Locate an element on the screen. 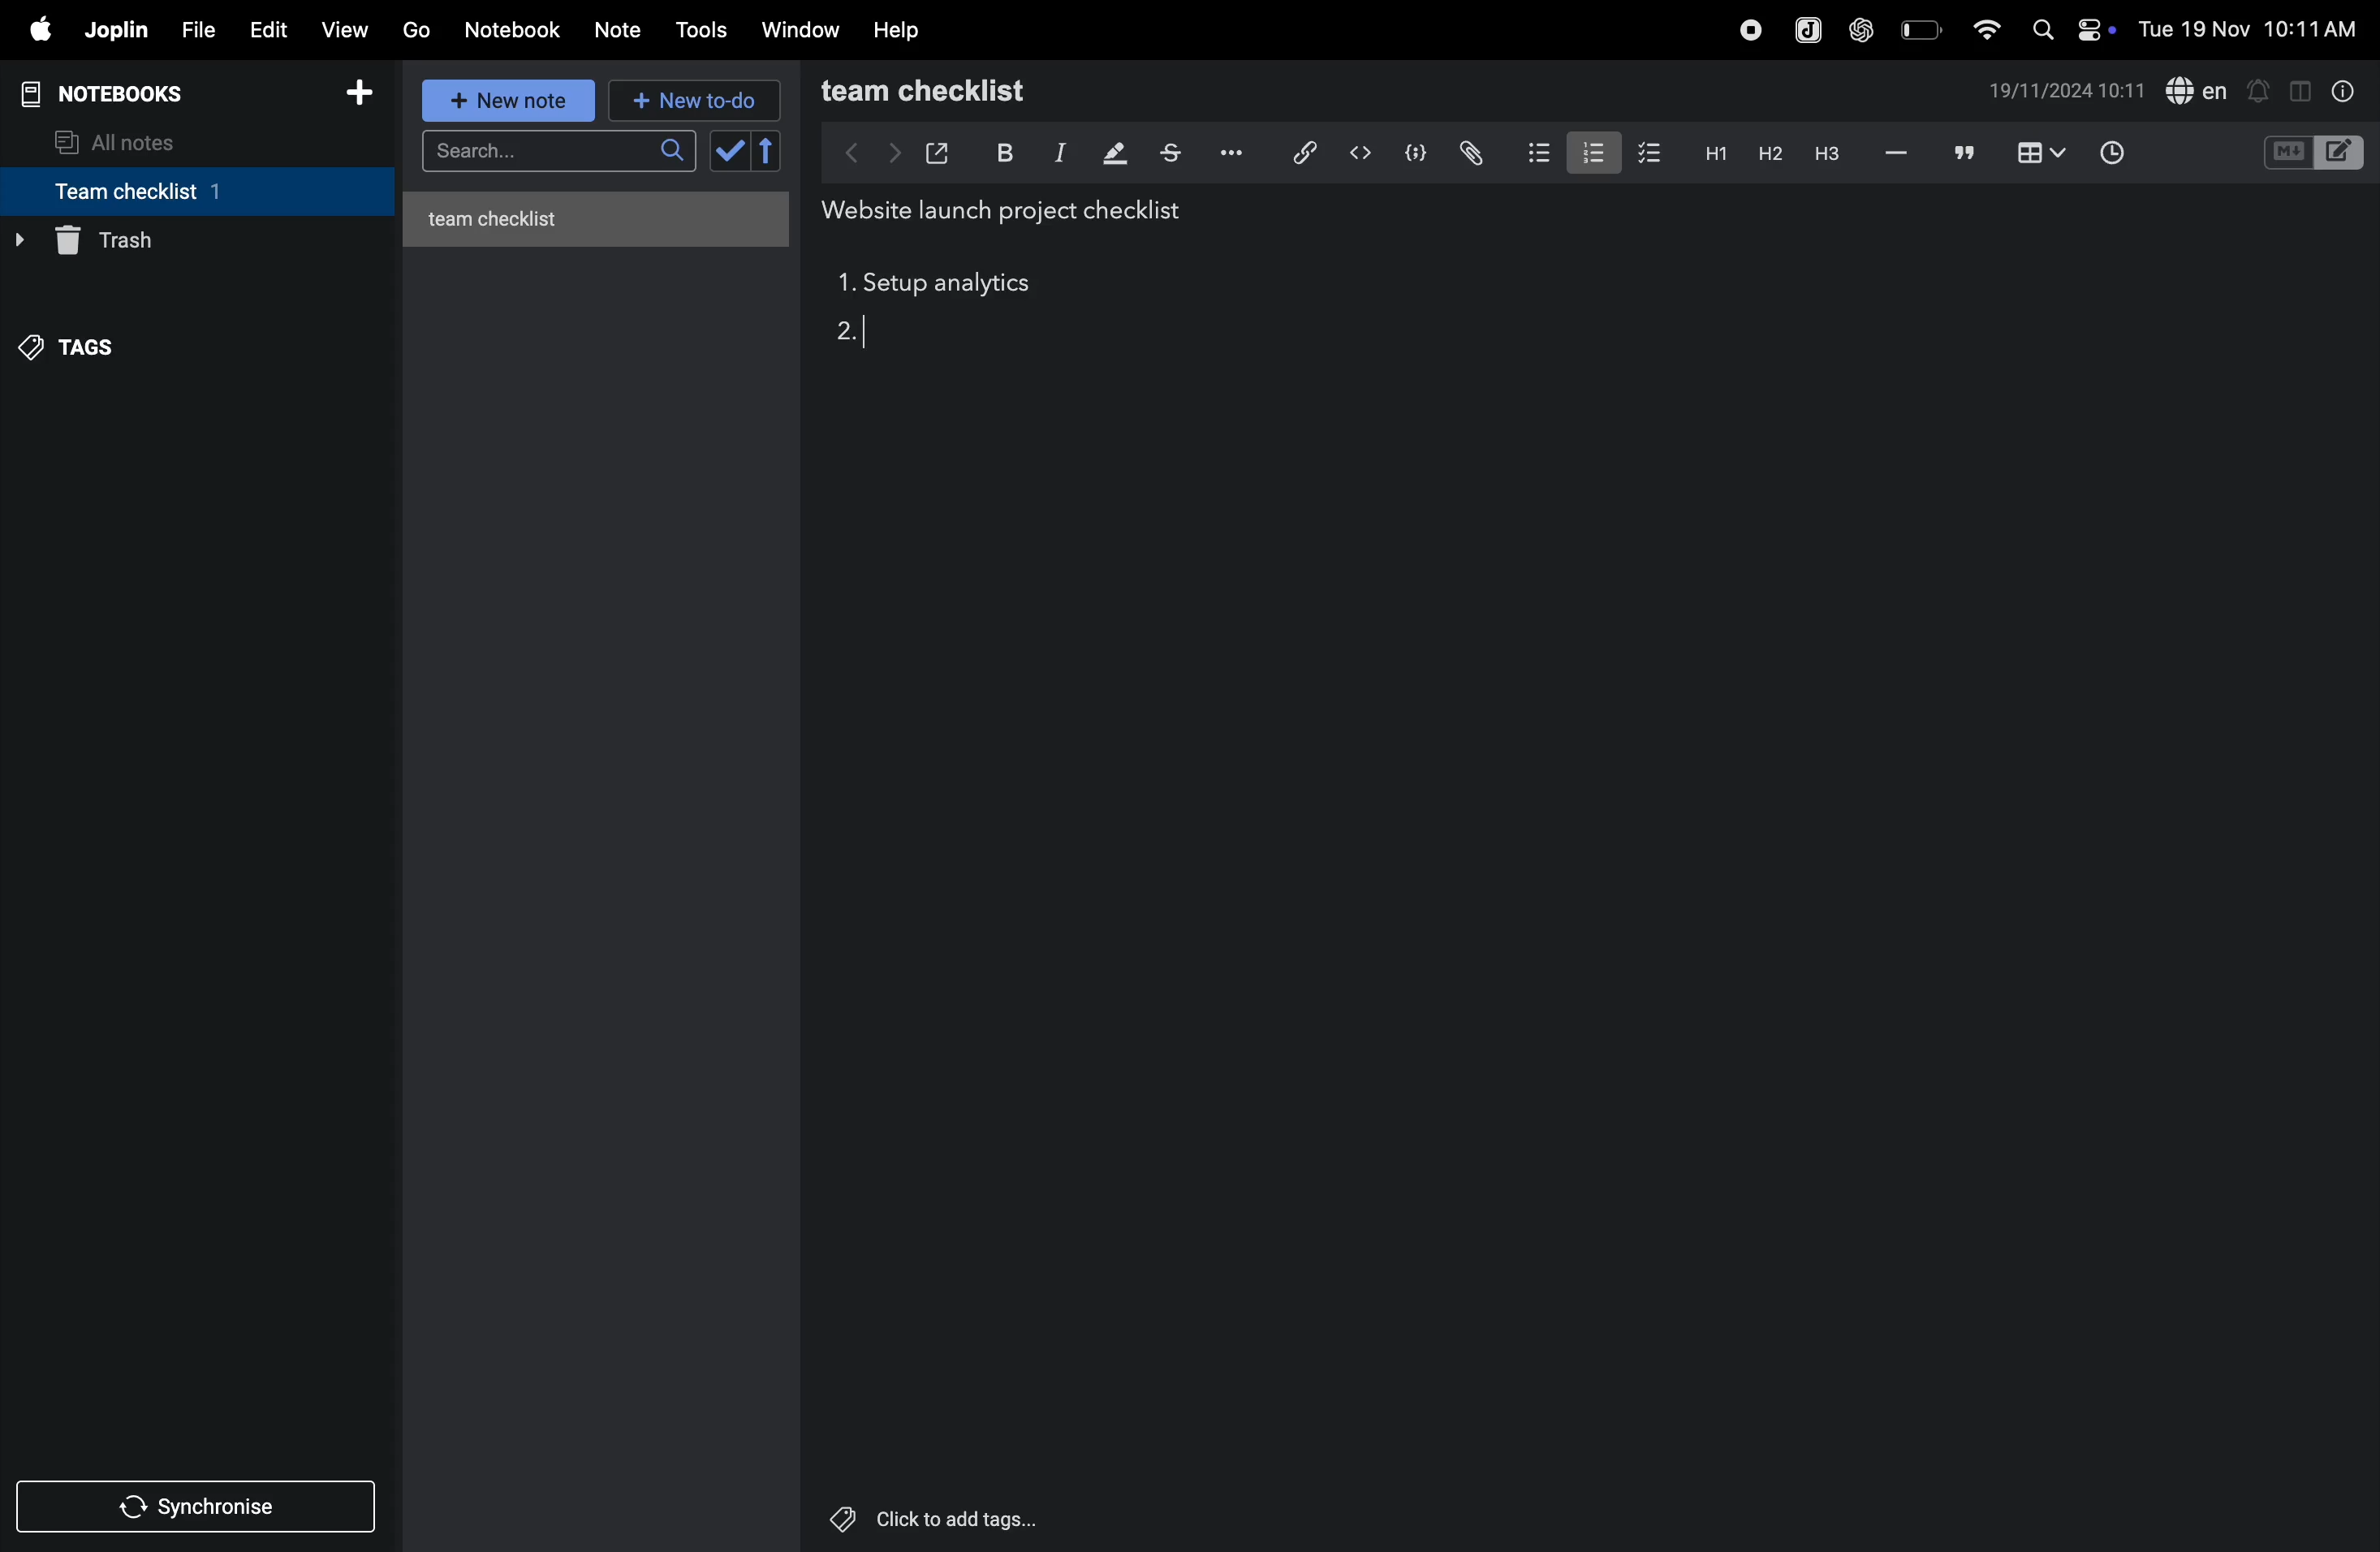  check is located at coordinates (747, 152).